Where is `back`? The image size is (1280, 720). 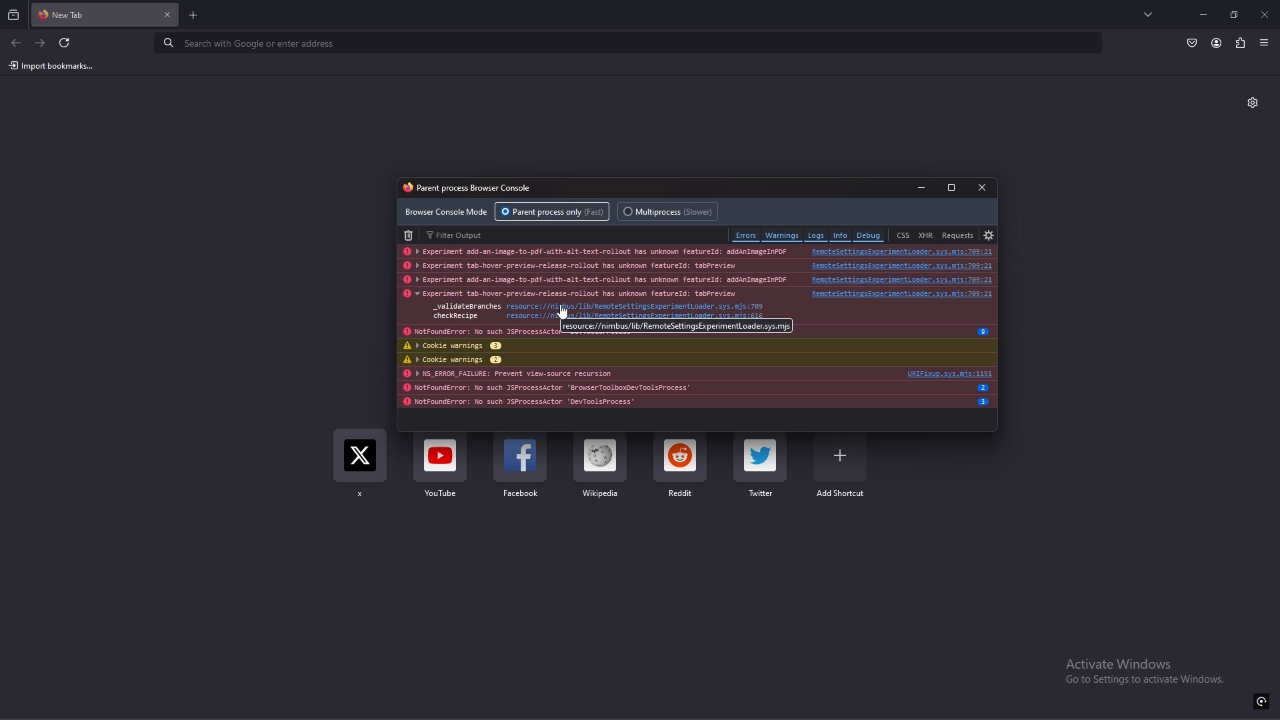 back is located at coordinates (17, 41).